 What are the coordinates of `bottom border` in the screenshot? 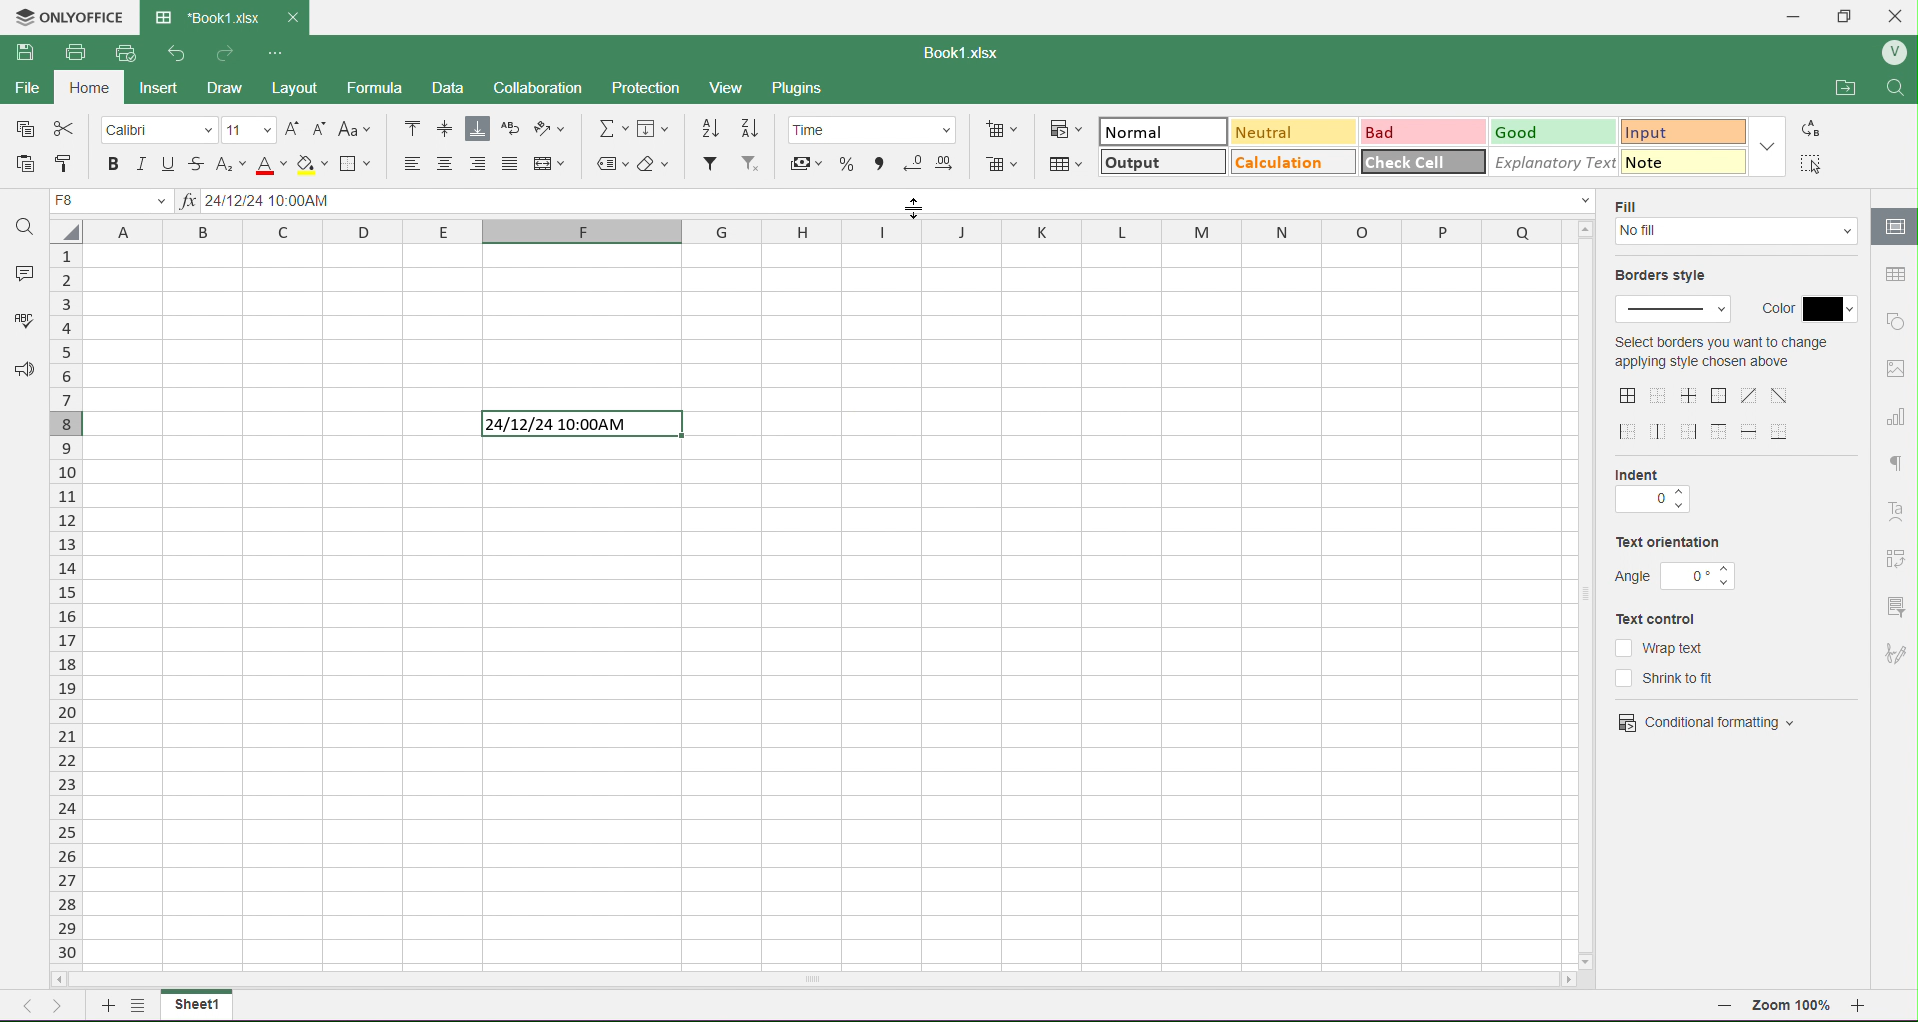 It's located at (1782, 430).